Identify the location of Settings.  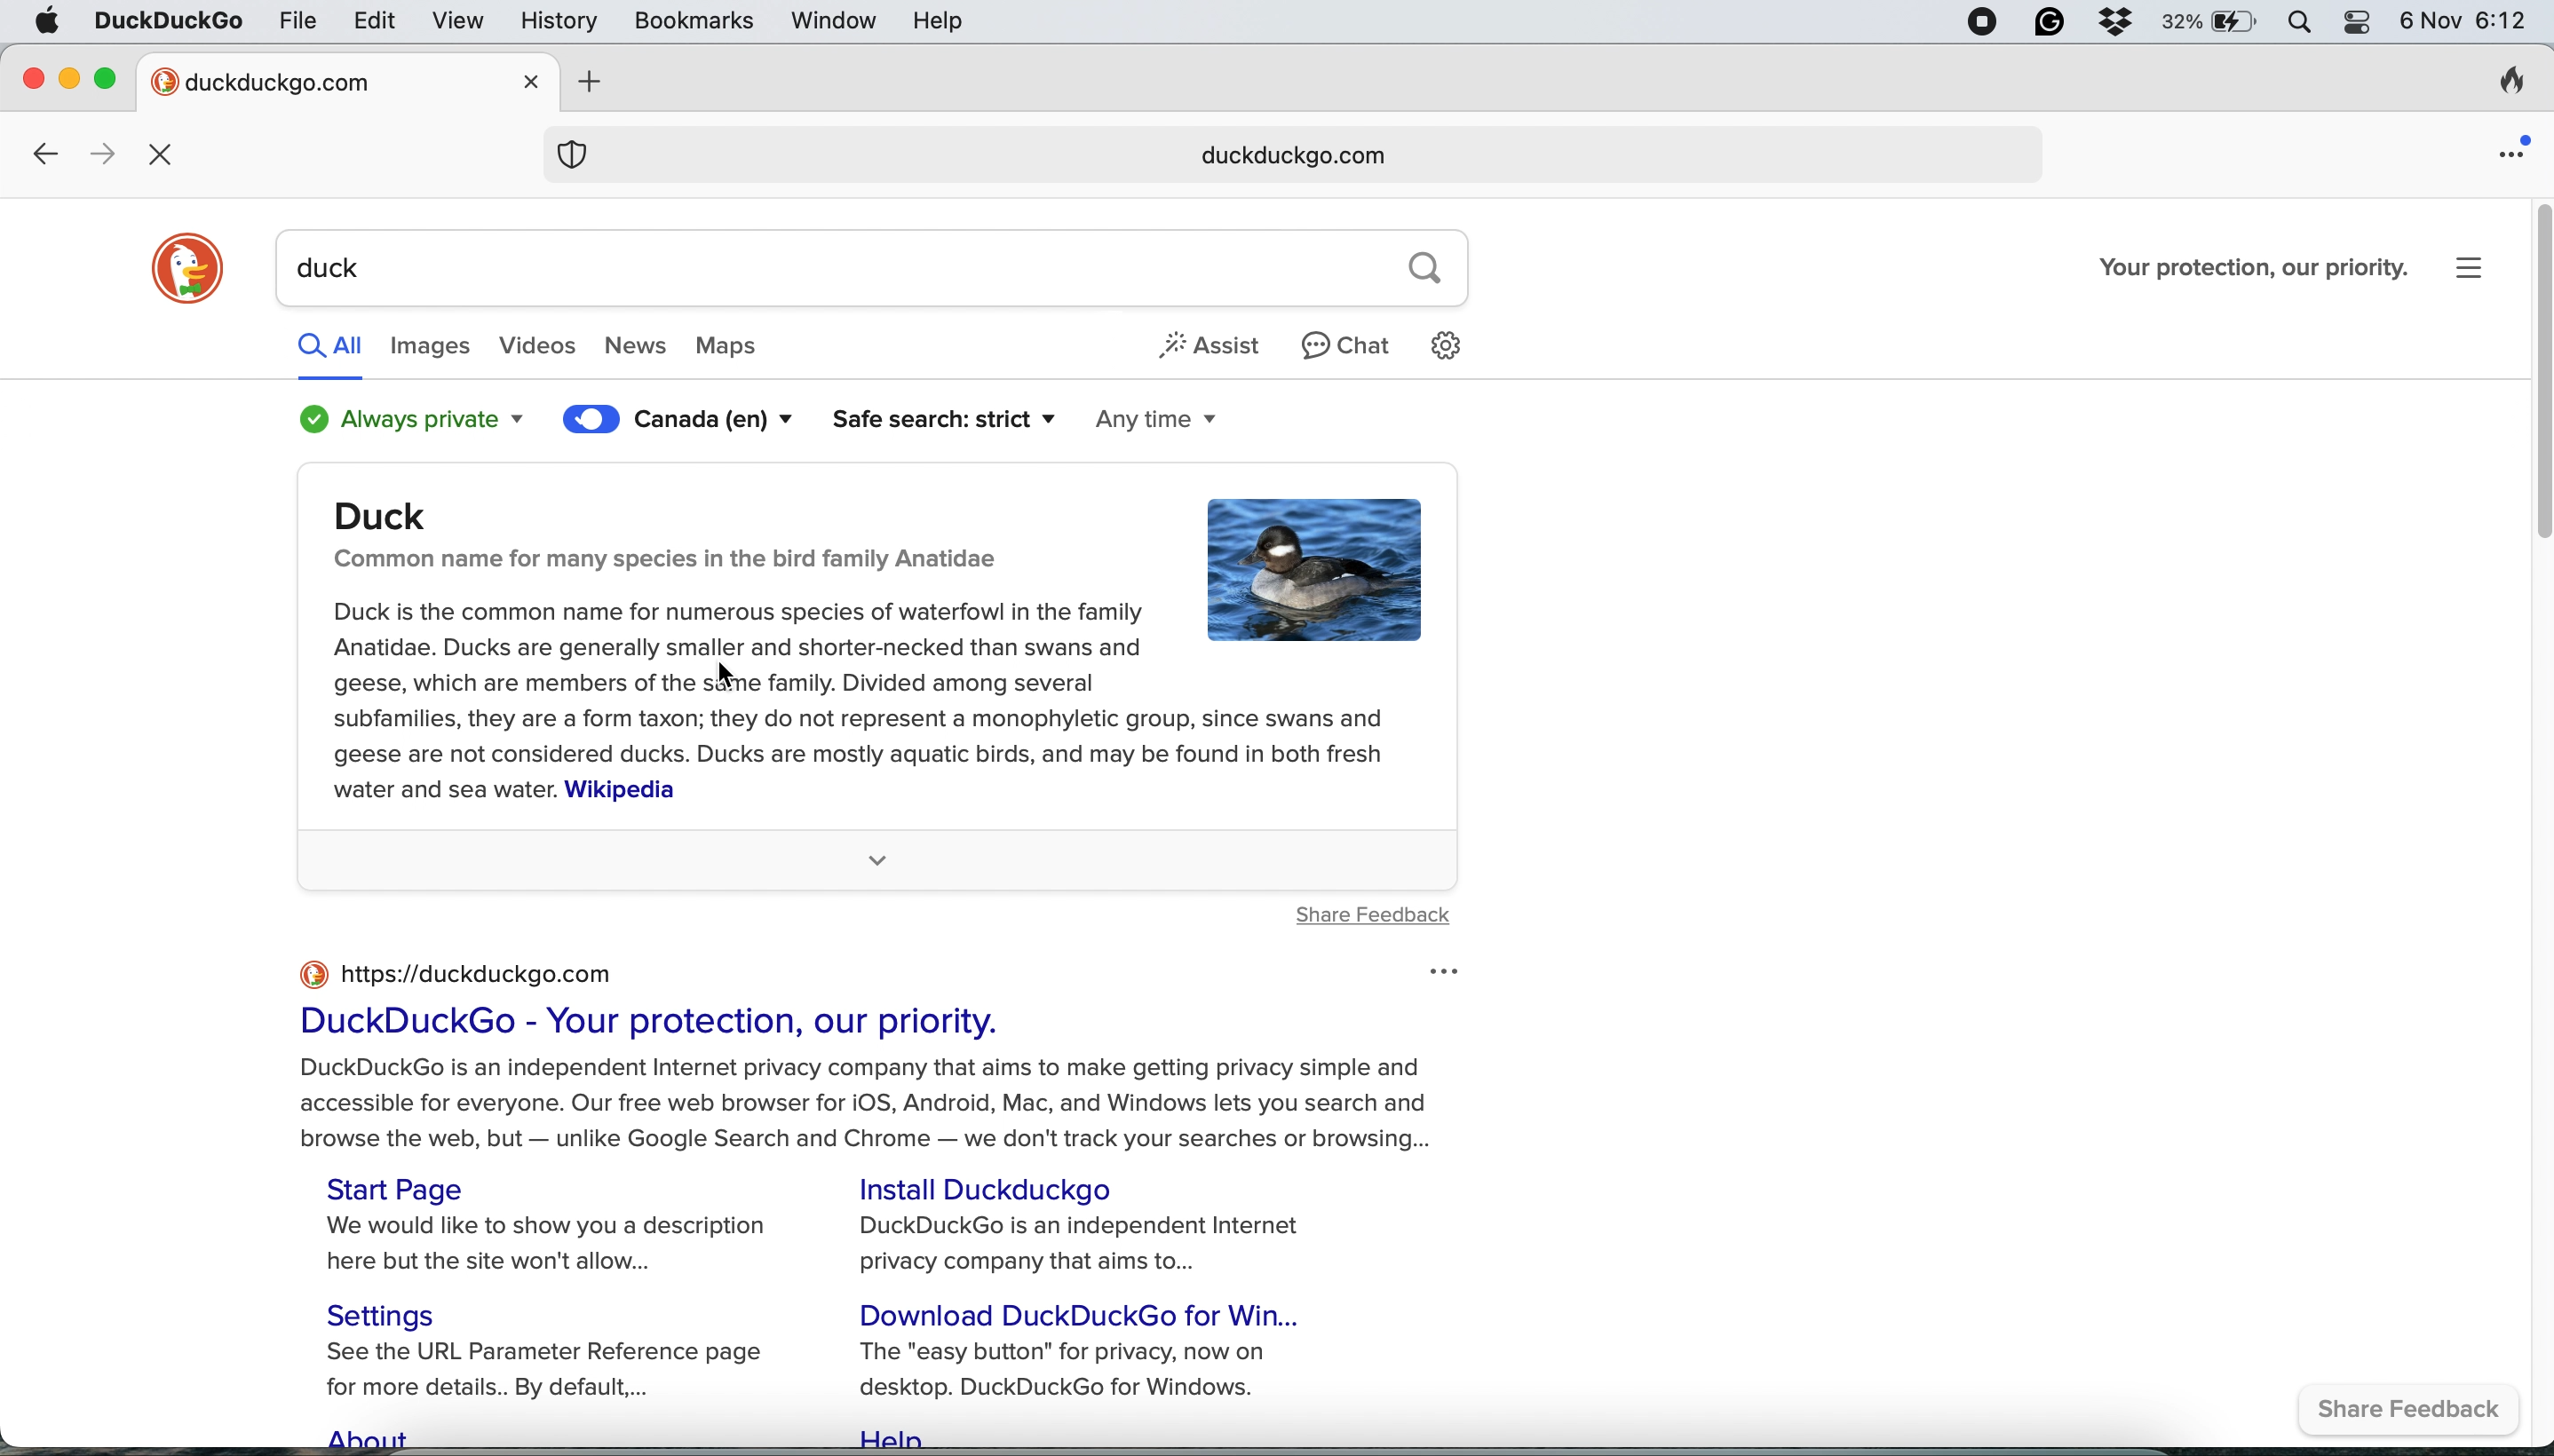
(395, 1313).